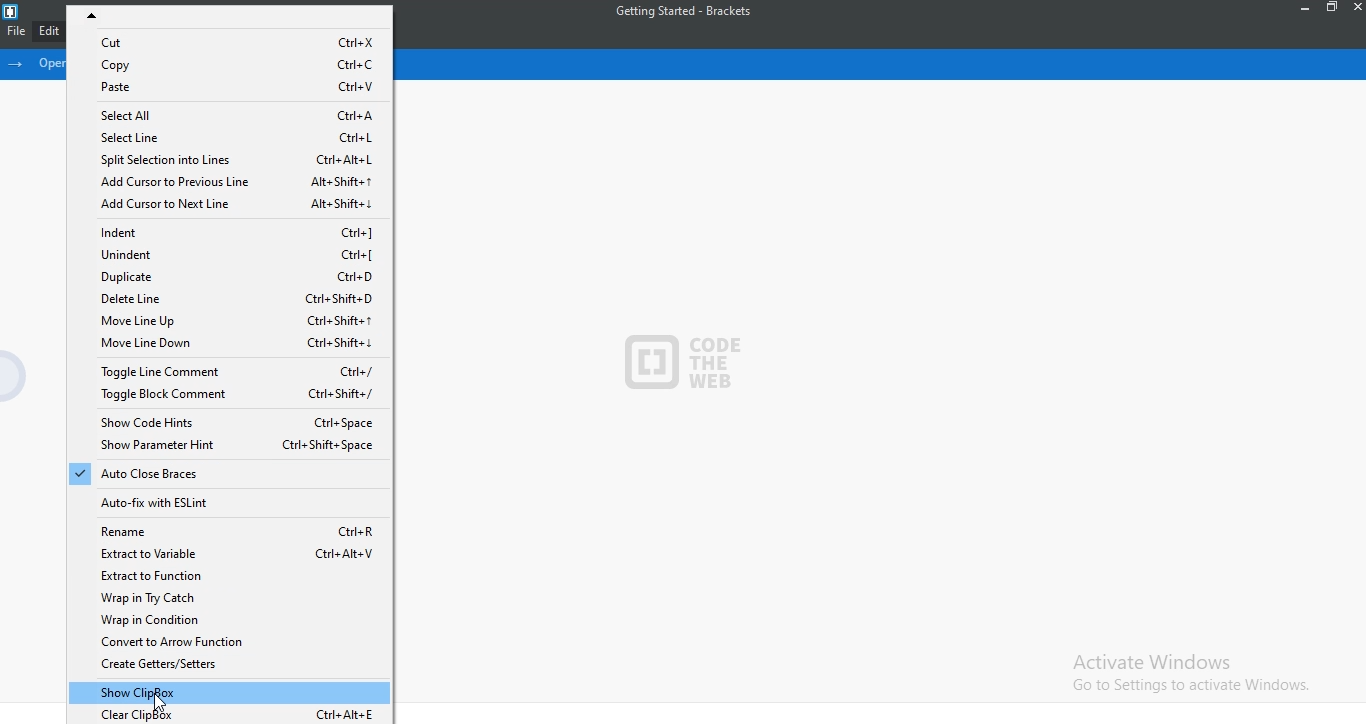 The height and width of the screenshot is (724, 1366). I want to click on Convert to Arrow Function, so click(232, 643).